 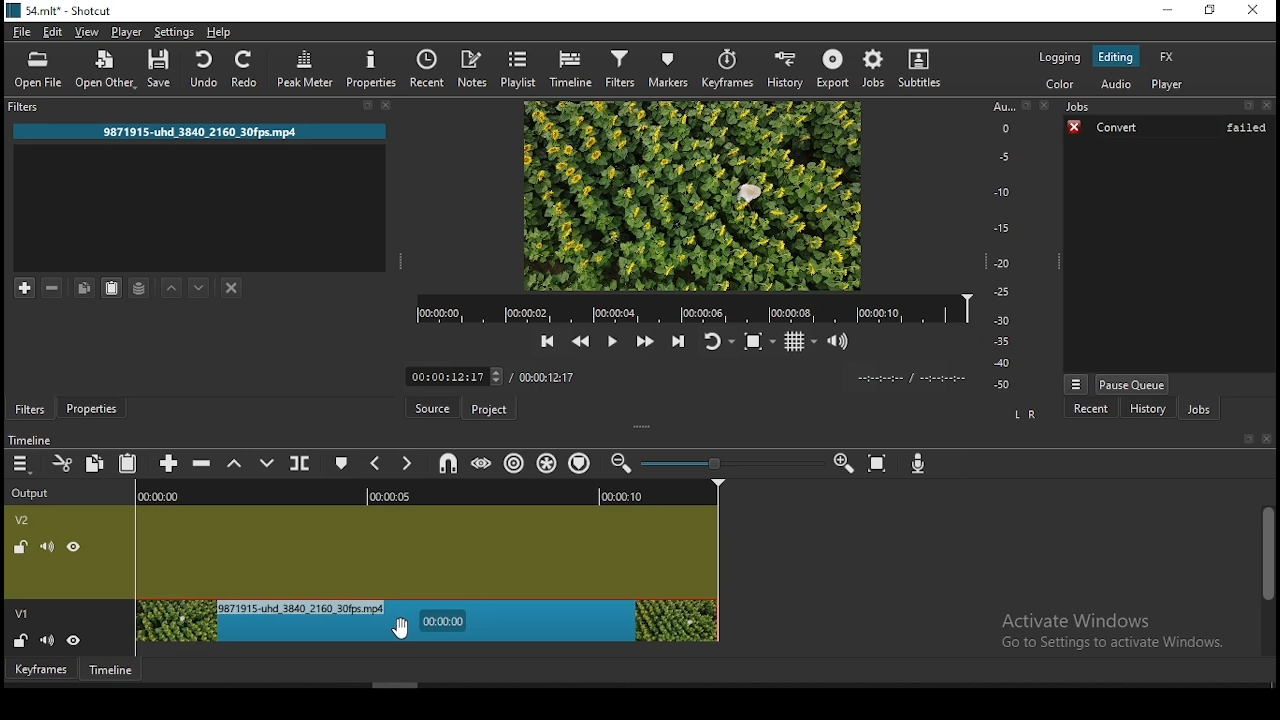 I want to click on volume control, so click(x=840, y=343).